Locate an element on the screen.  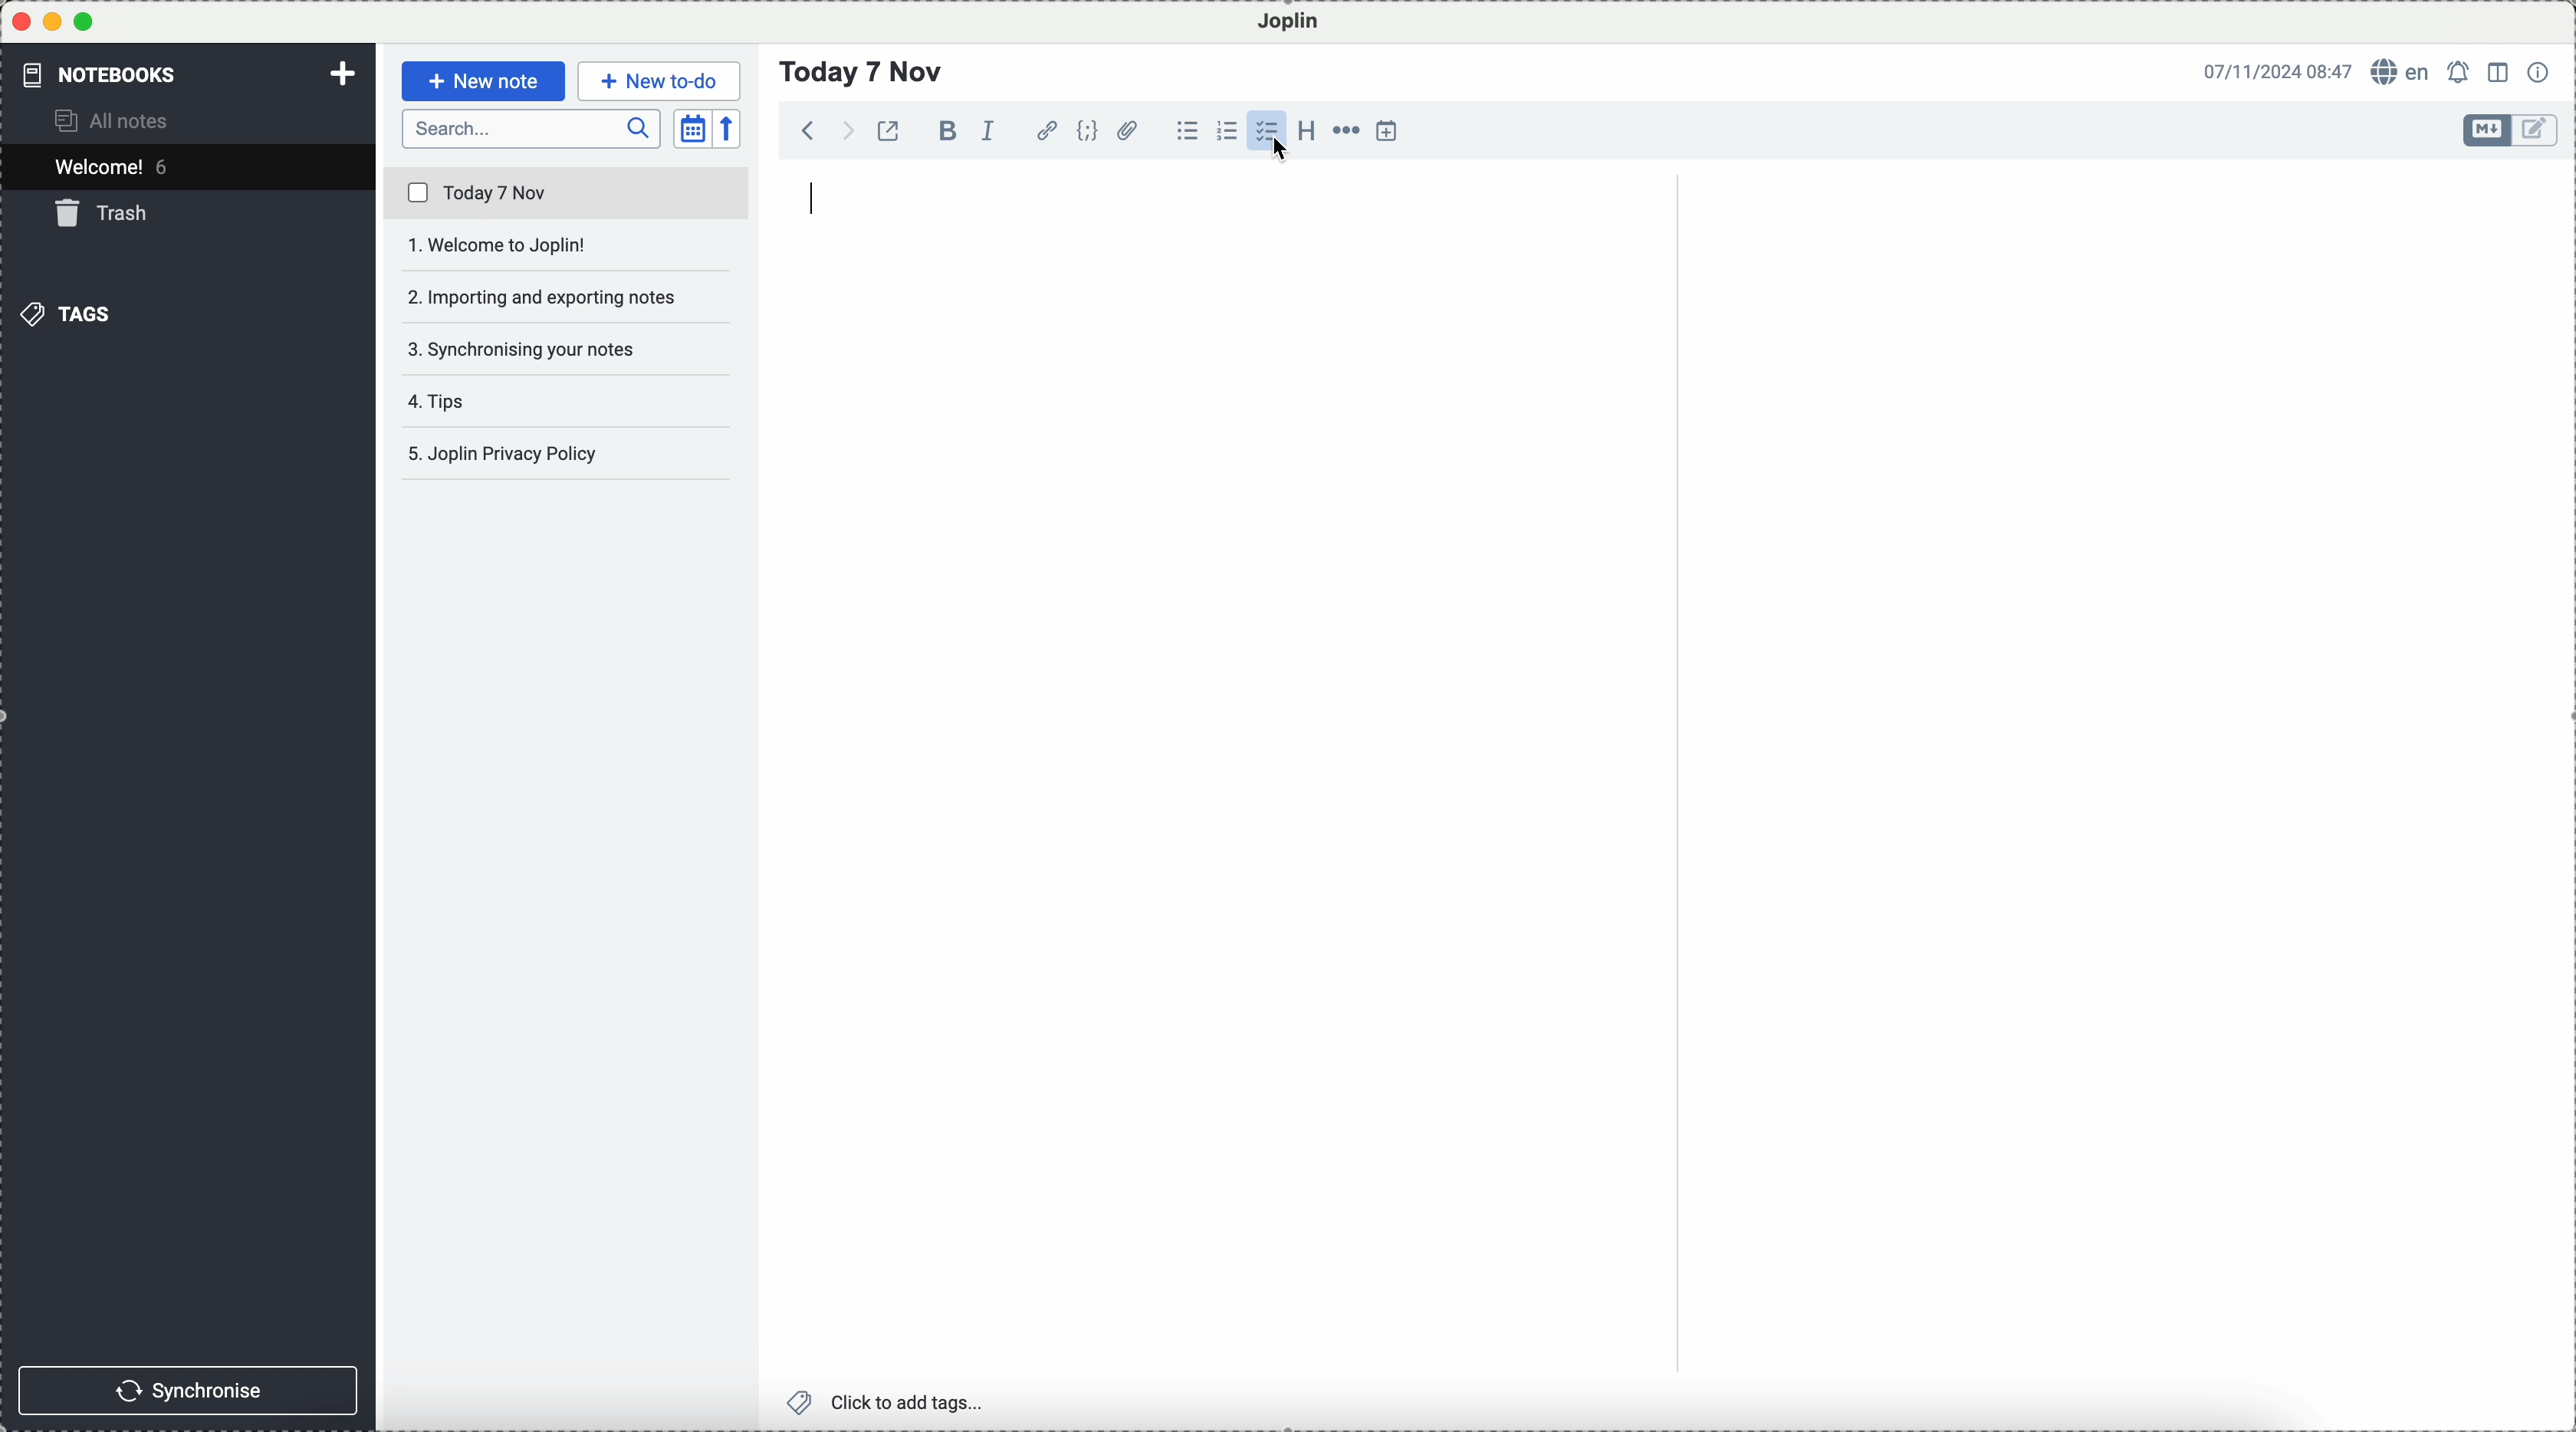
numbered list is located at coordinates (1227, 131).